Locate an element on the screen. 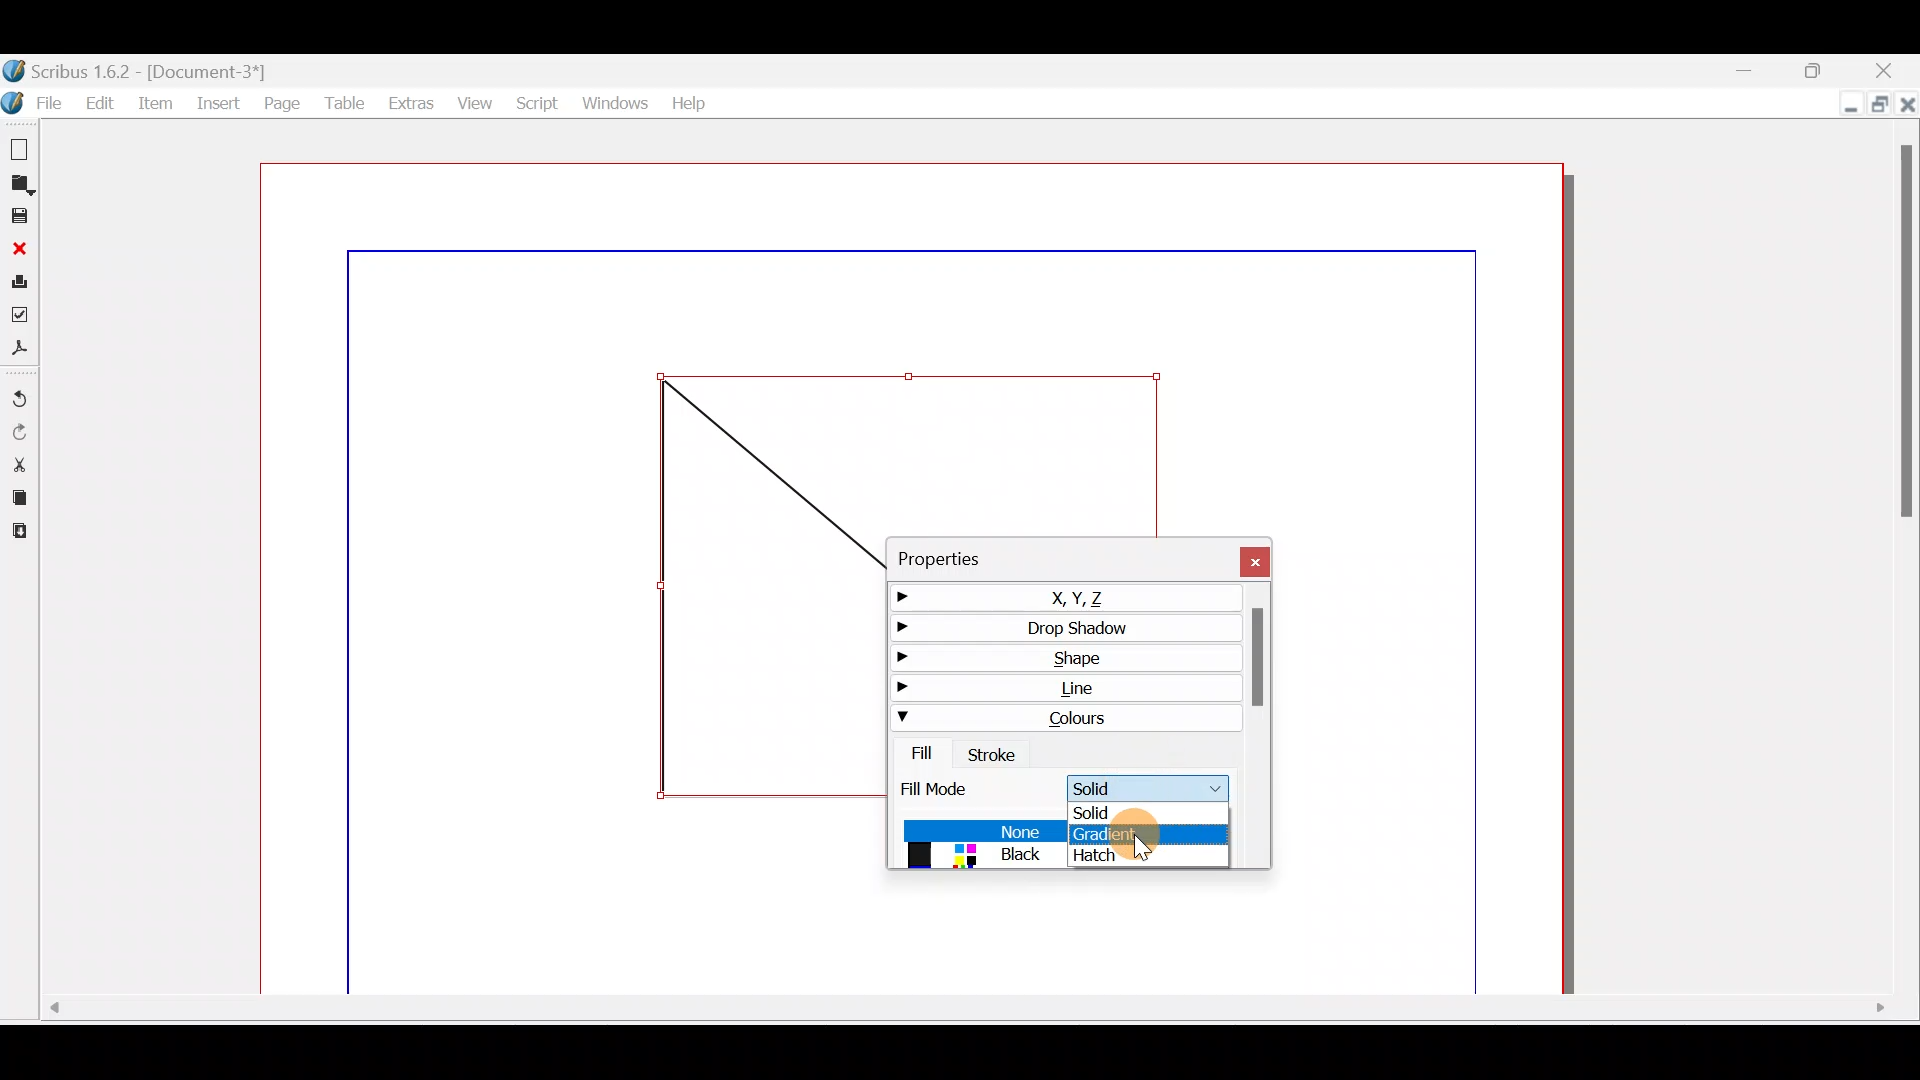 This screenshot has width=1920, height=1080. Save is located at coordinates (19, 215).